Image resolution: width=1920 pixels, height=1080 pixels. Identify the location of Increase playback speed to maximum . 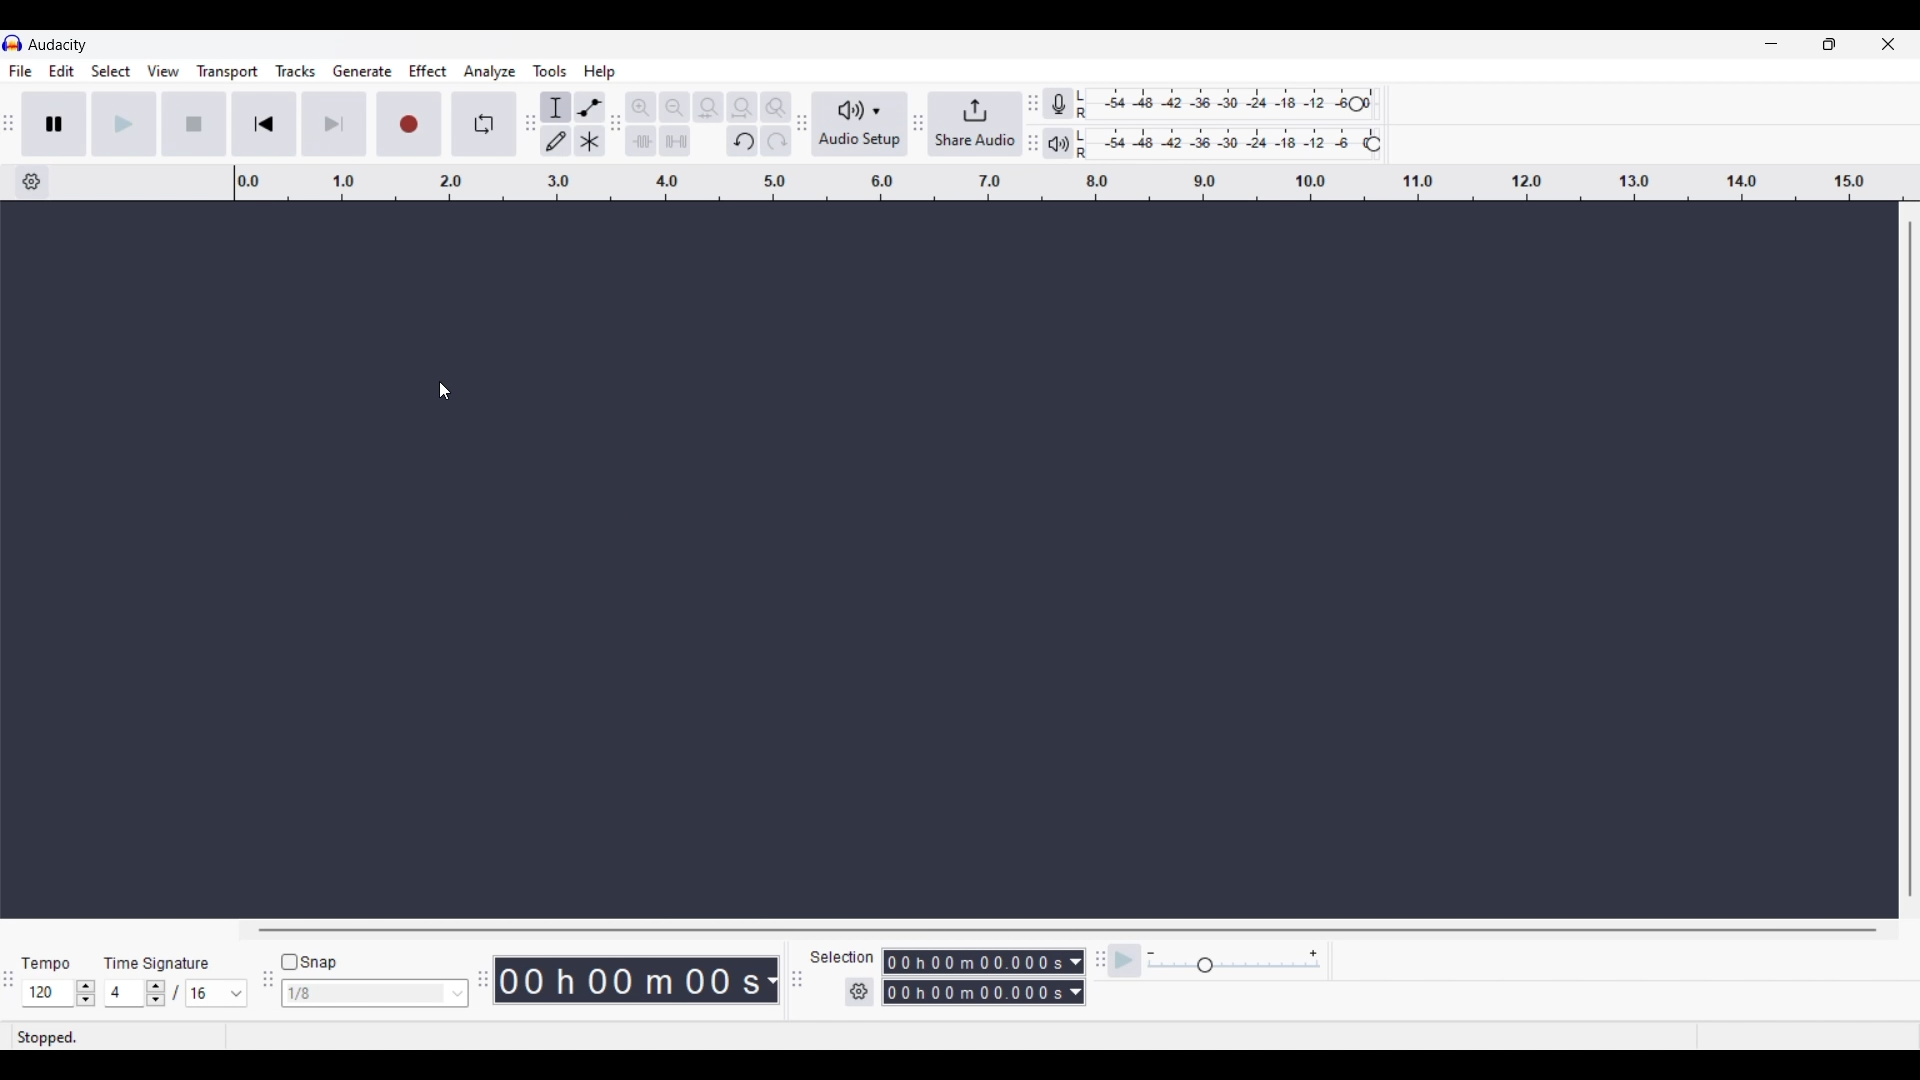
(1314, 954).